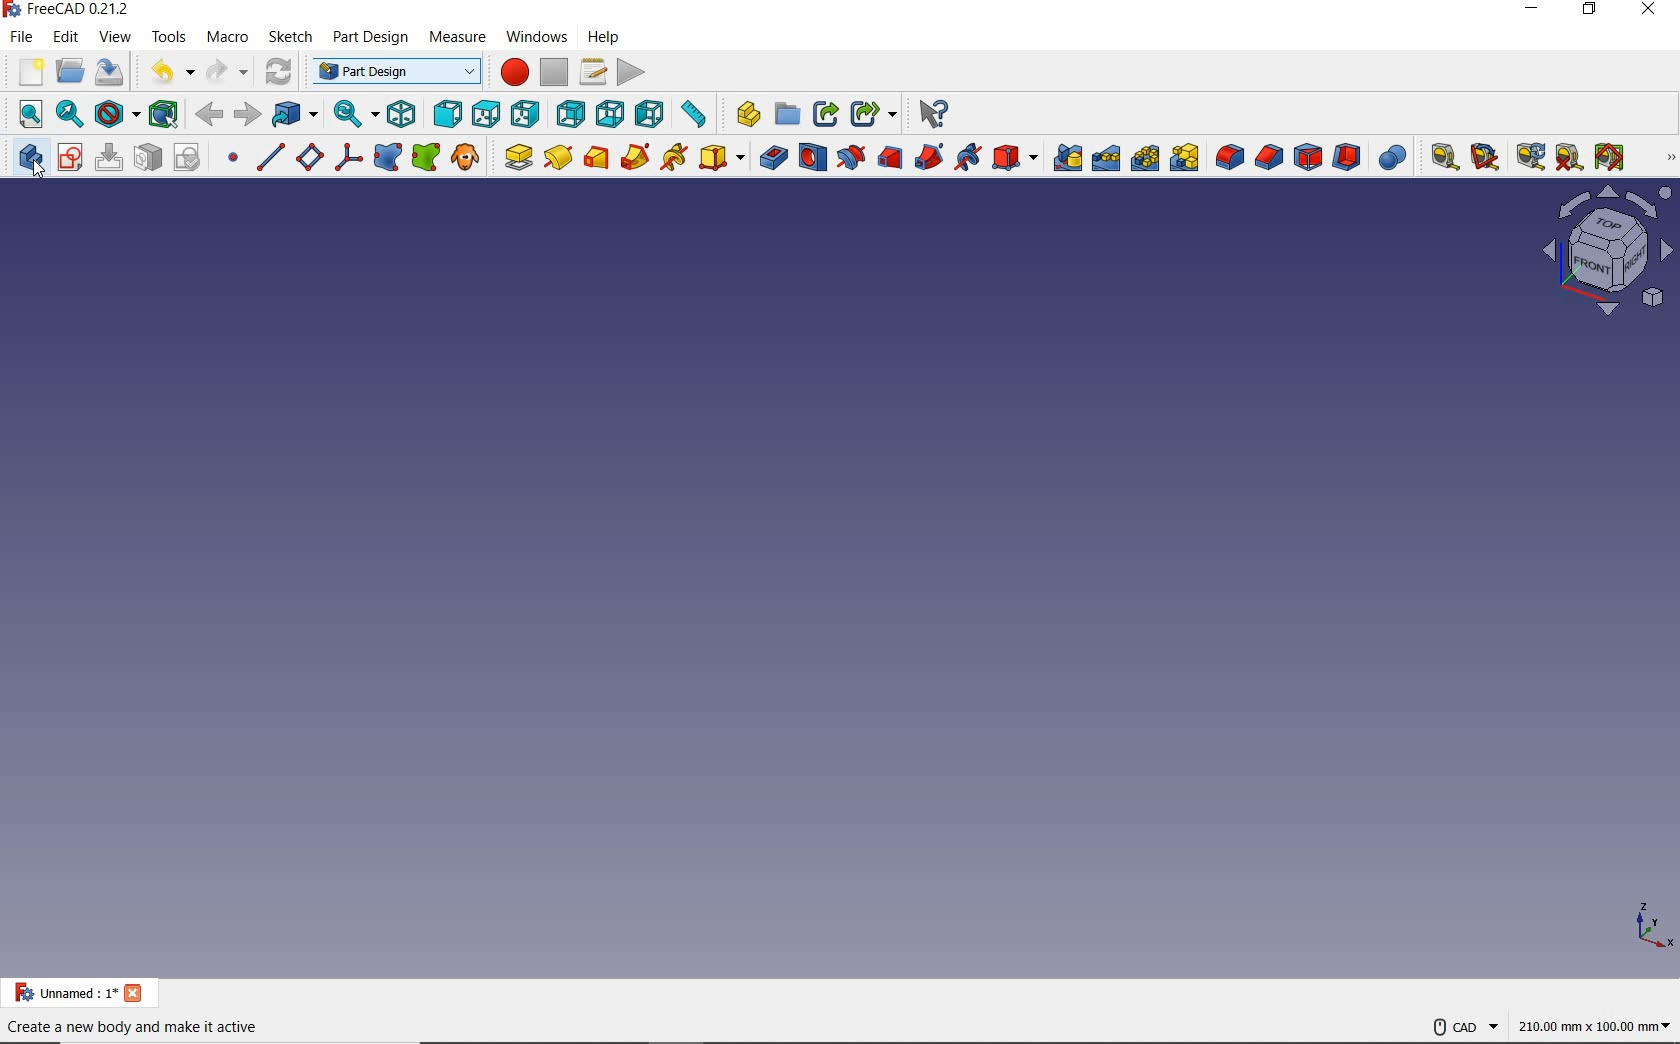  What do you see at coordinates (813, 156) in the screenshot?
I see `HOLE` at bounding box center [813, 156].